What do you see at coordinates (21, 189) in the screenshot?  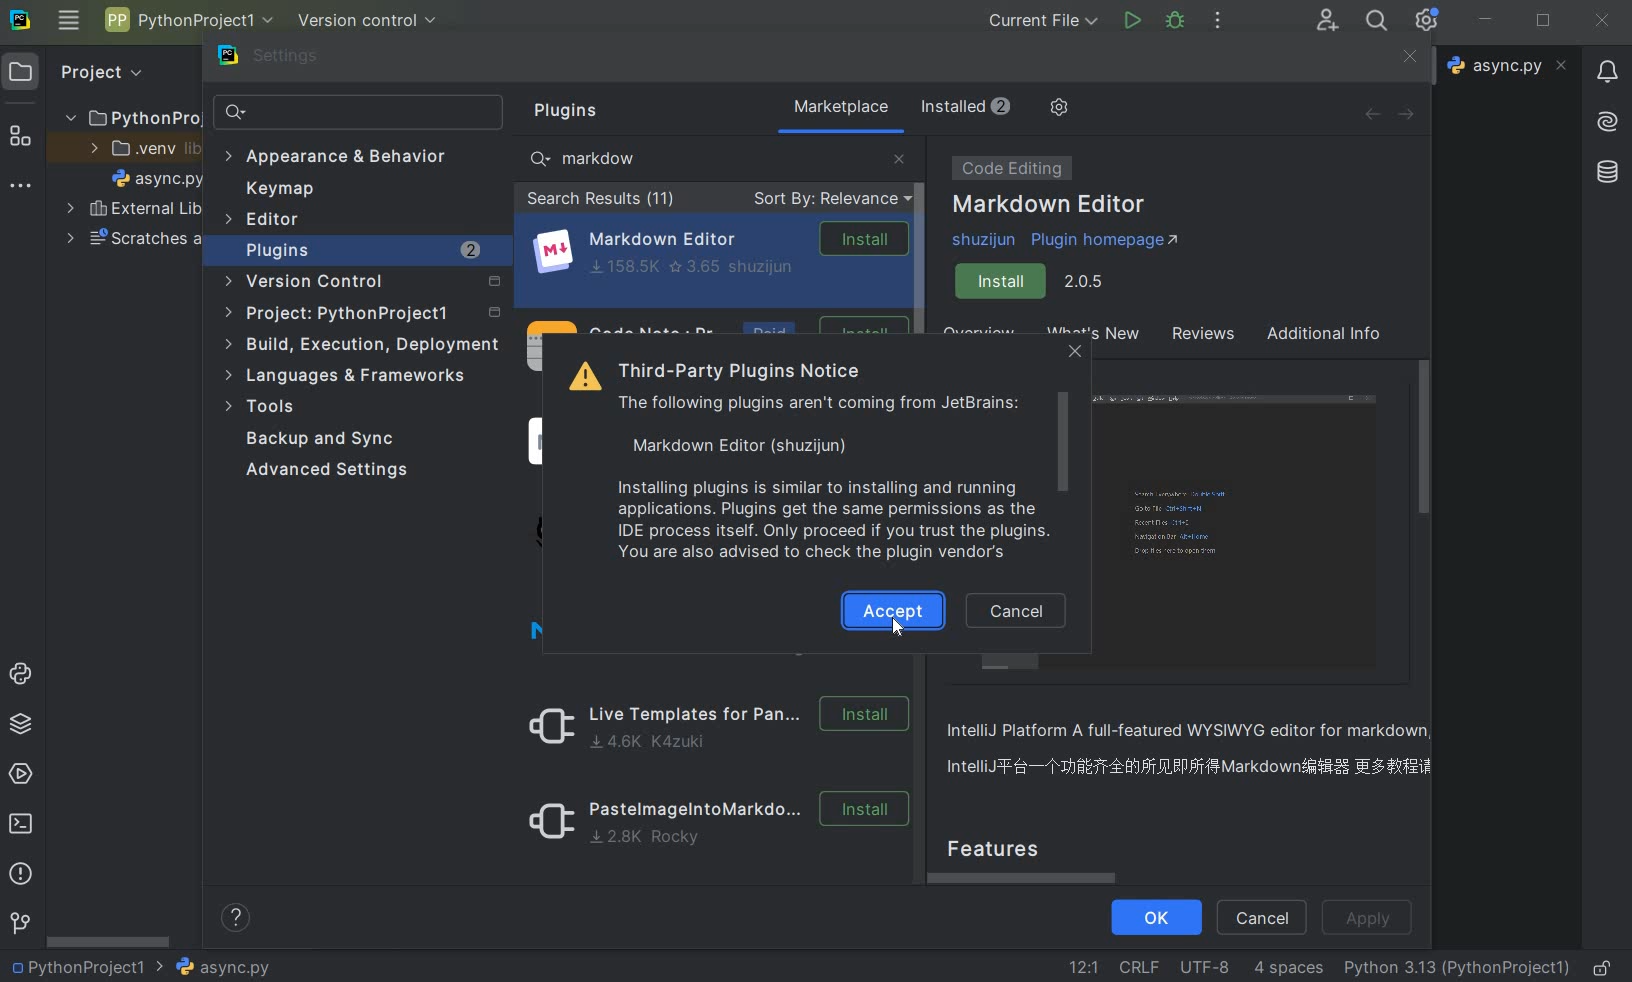 I see `more tool windows` at bounding box center [21, 189].